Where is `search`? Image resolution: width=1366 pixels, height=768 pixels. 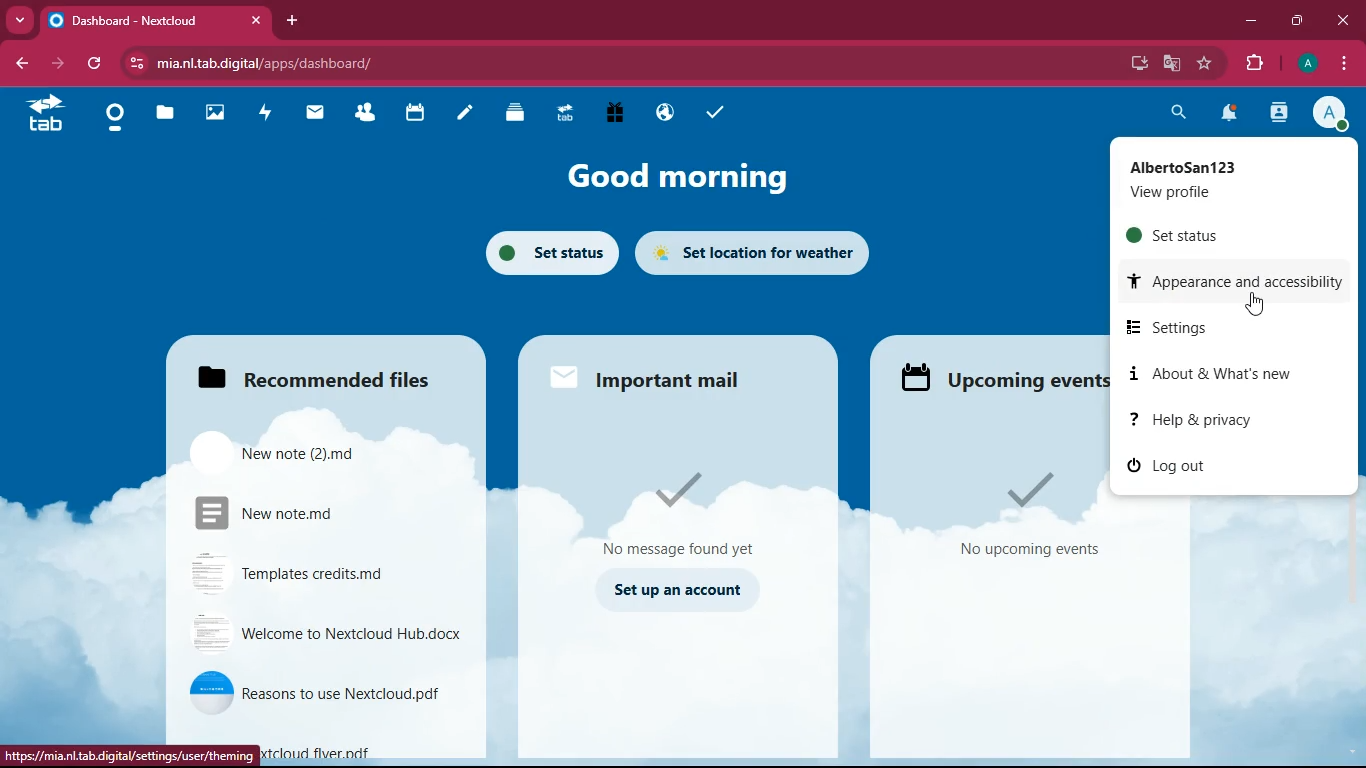
search is located at coordinates (1177, 112).